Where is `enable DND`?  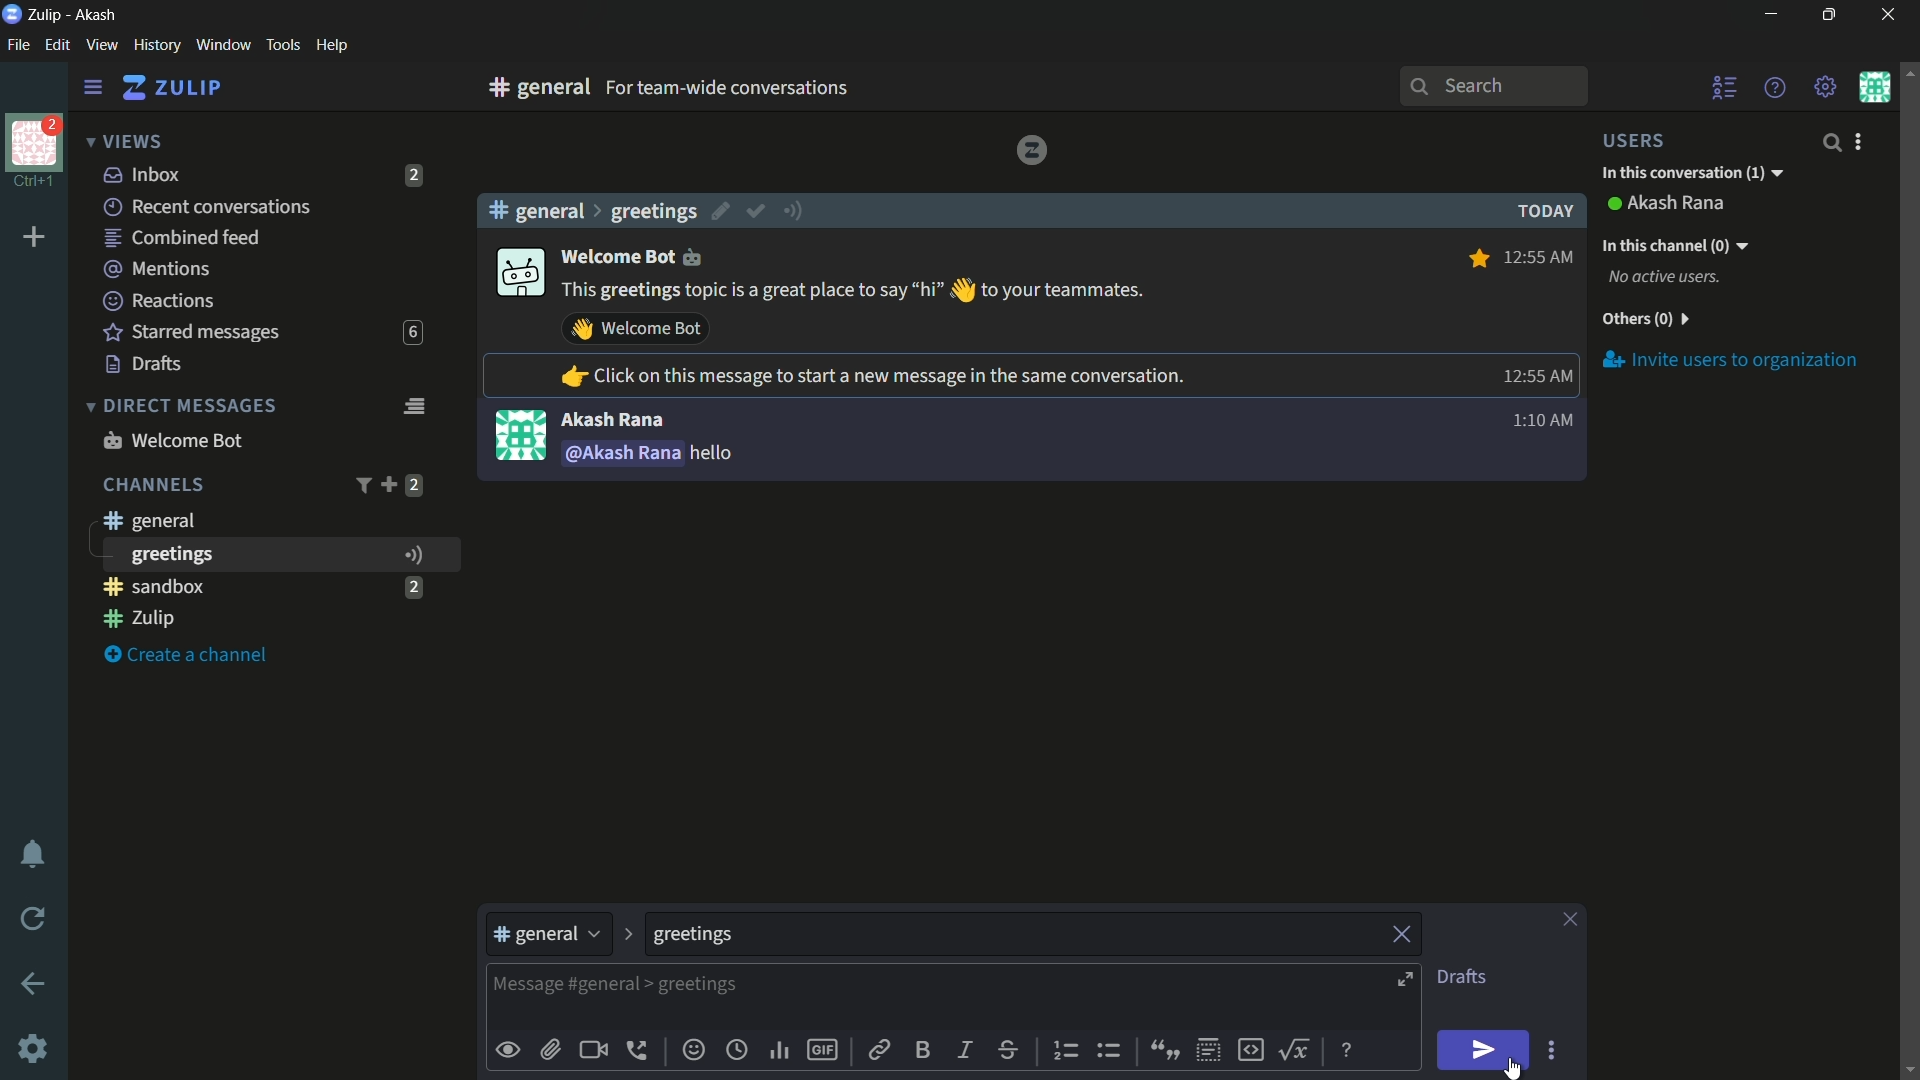 enable DND is located at coordinates (33, 855).